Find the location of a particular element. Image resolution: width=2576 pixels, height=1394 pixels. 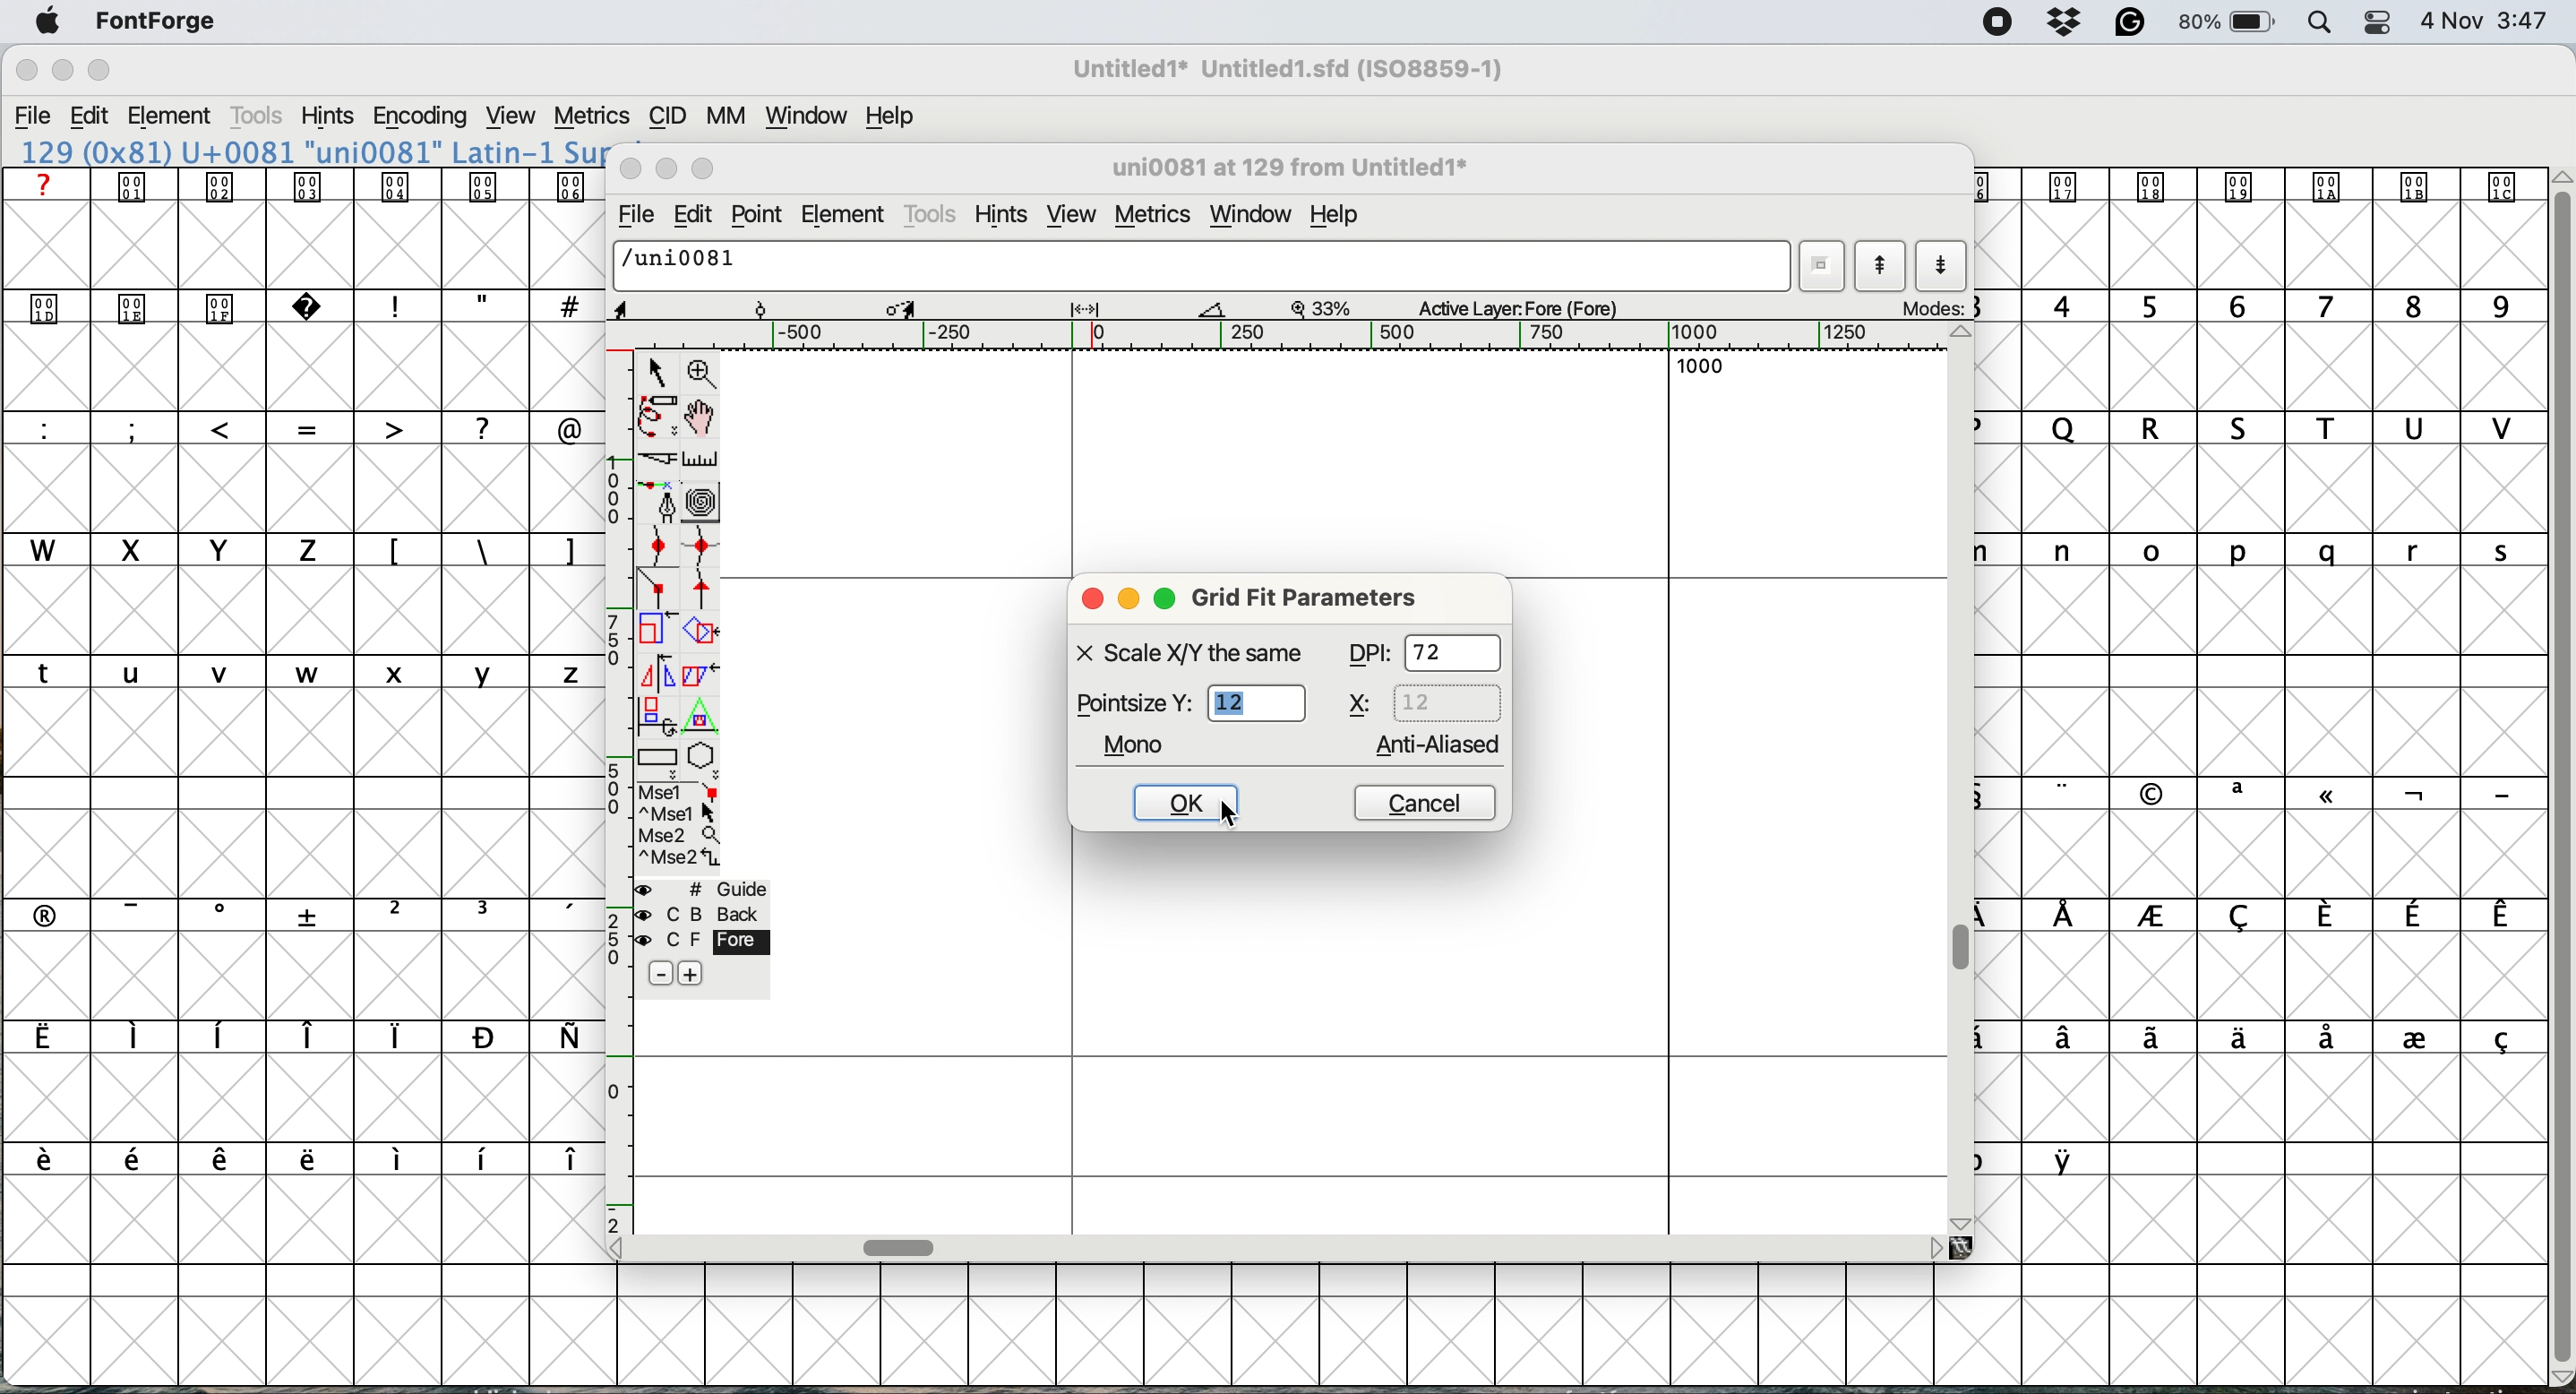

CID is located at coordinates (667, 118).